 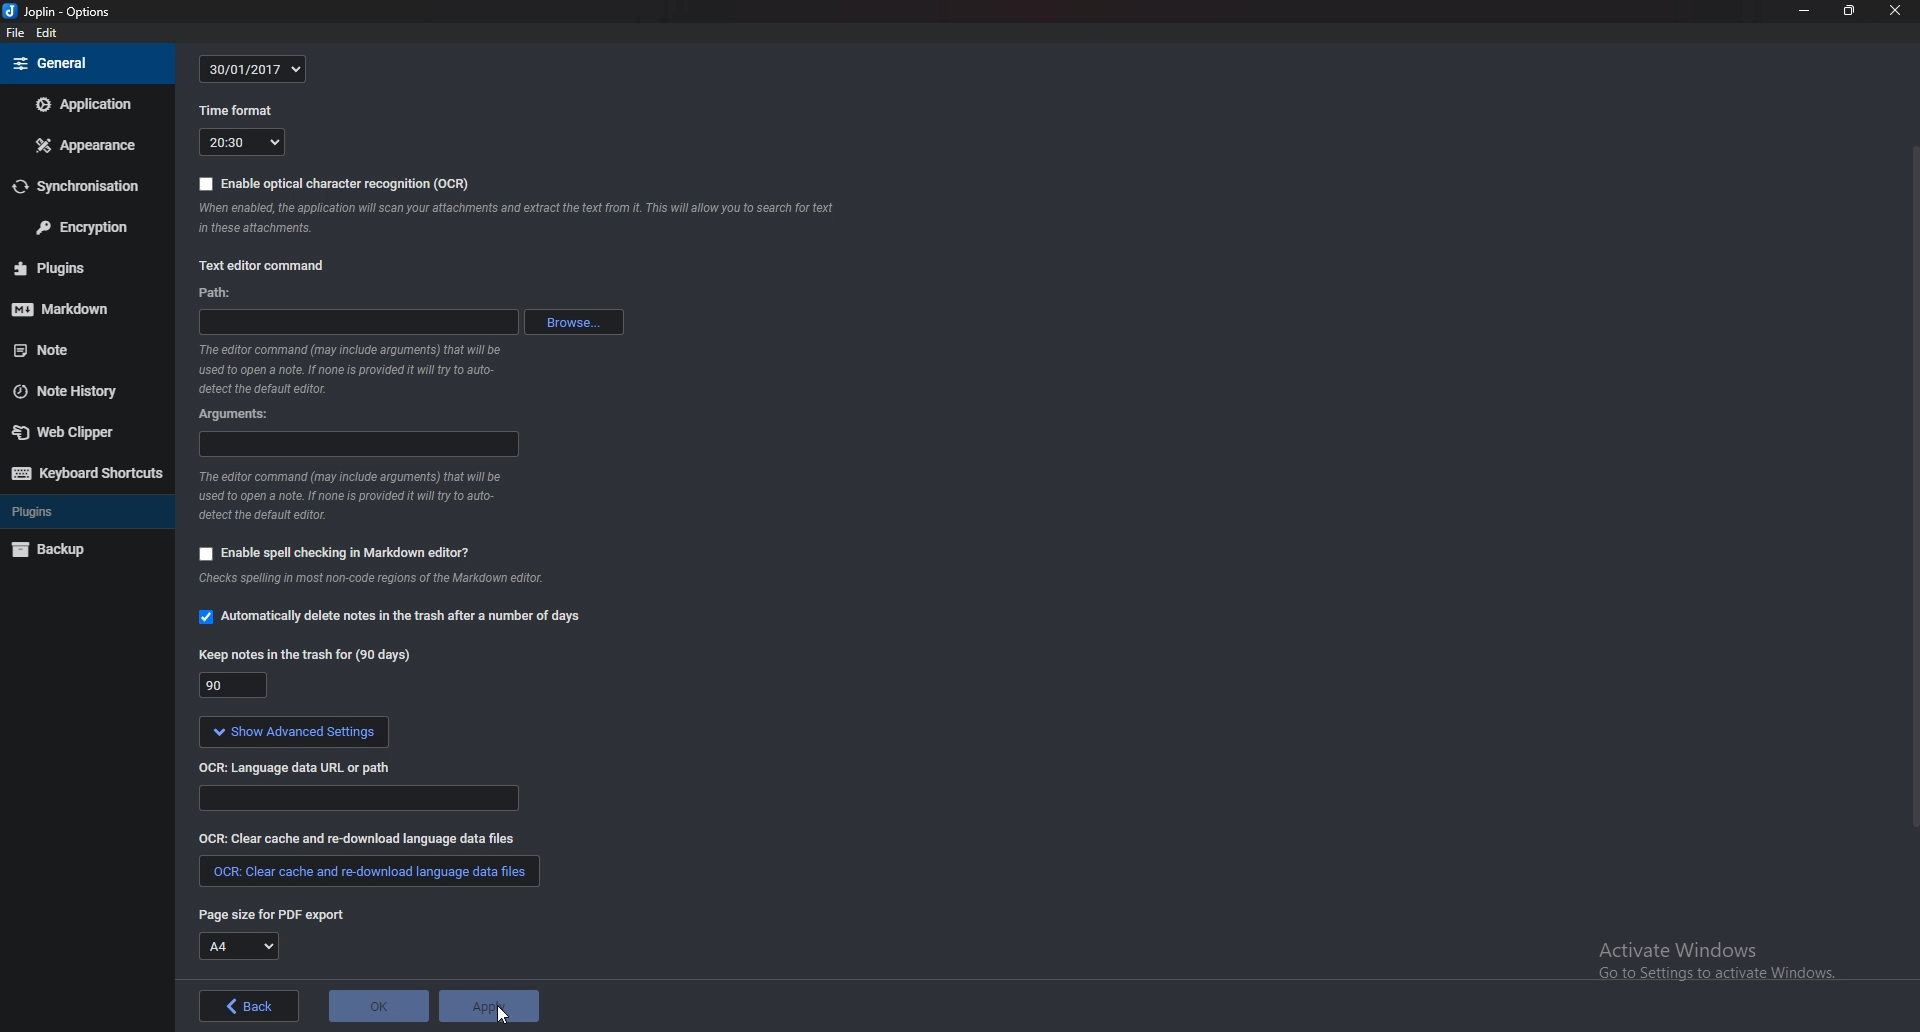 I want to click on joplin - options, so click(x=64, y=13).